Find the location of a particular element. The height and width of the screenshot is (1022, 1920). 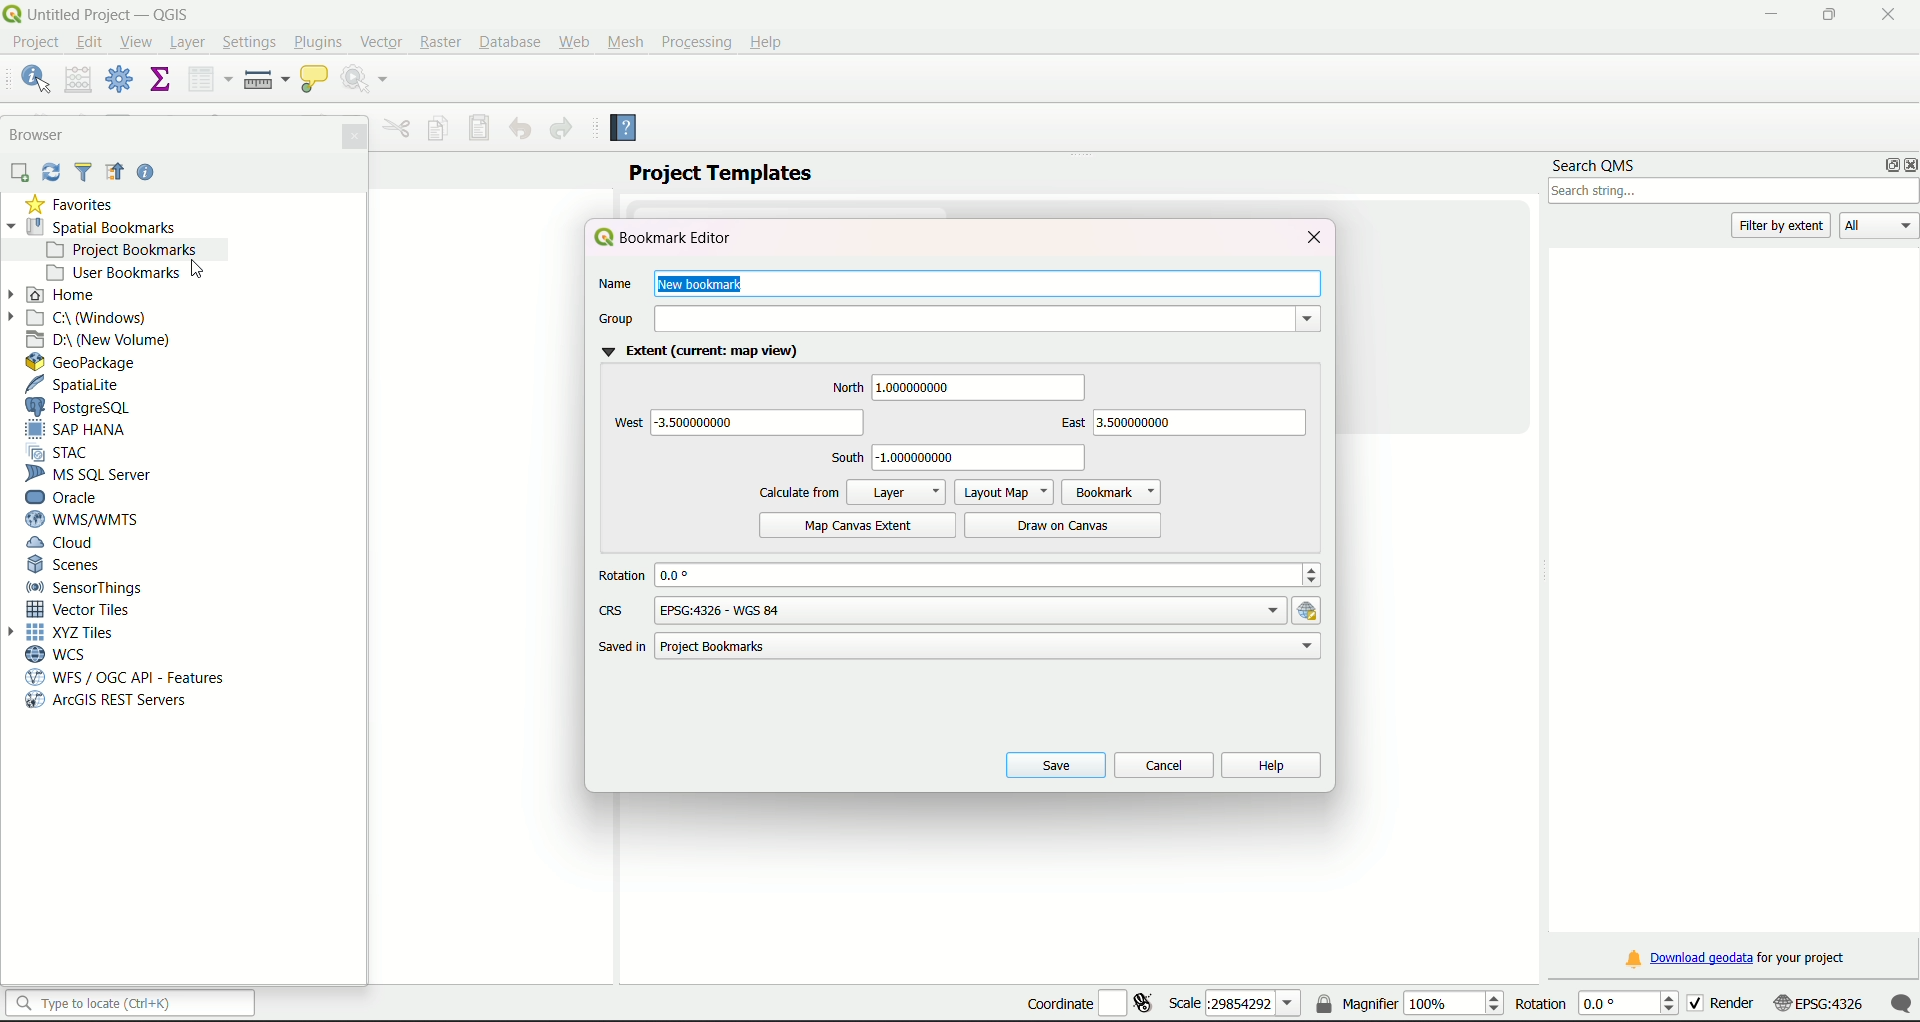

GeoPackage is located at coordinates (83, 363).